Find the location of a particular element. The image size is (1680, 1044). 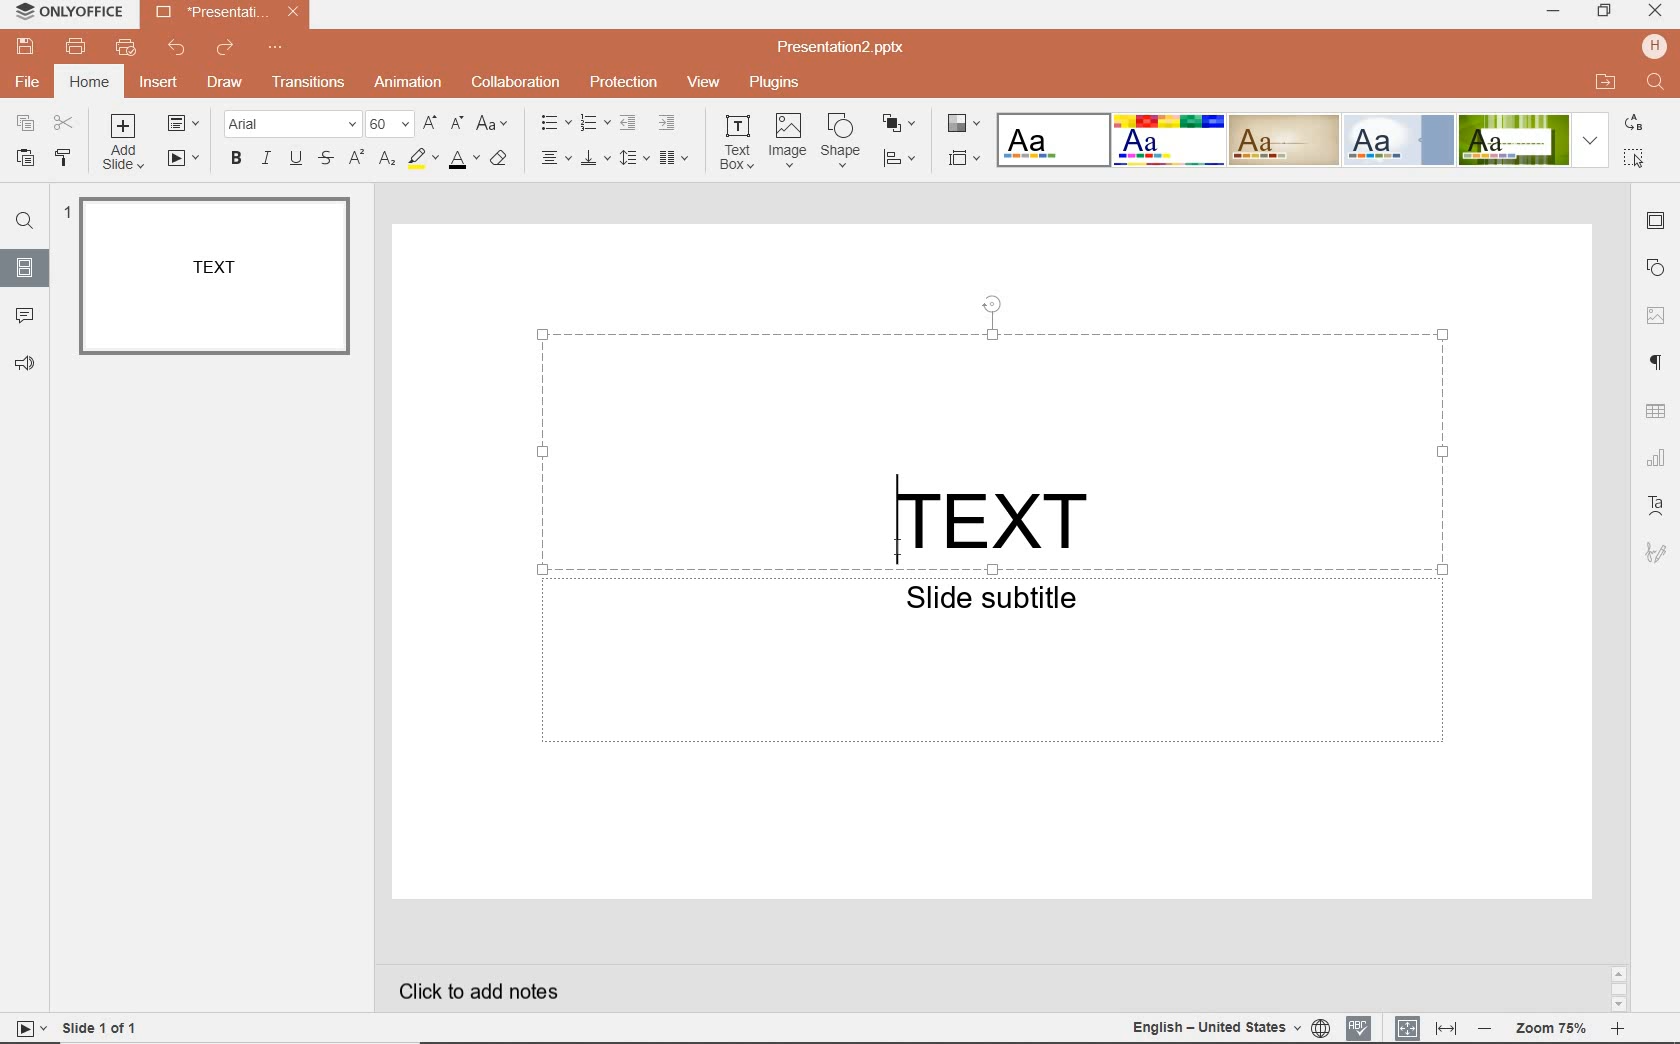

SPELL CHECKING is located at coordinates (1360, 1025).